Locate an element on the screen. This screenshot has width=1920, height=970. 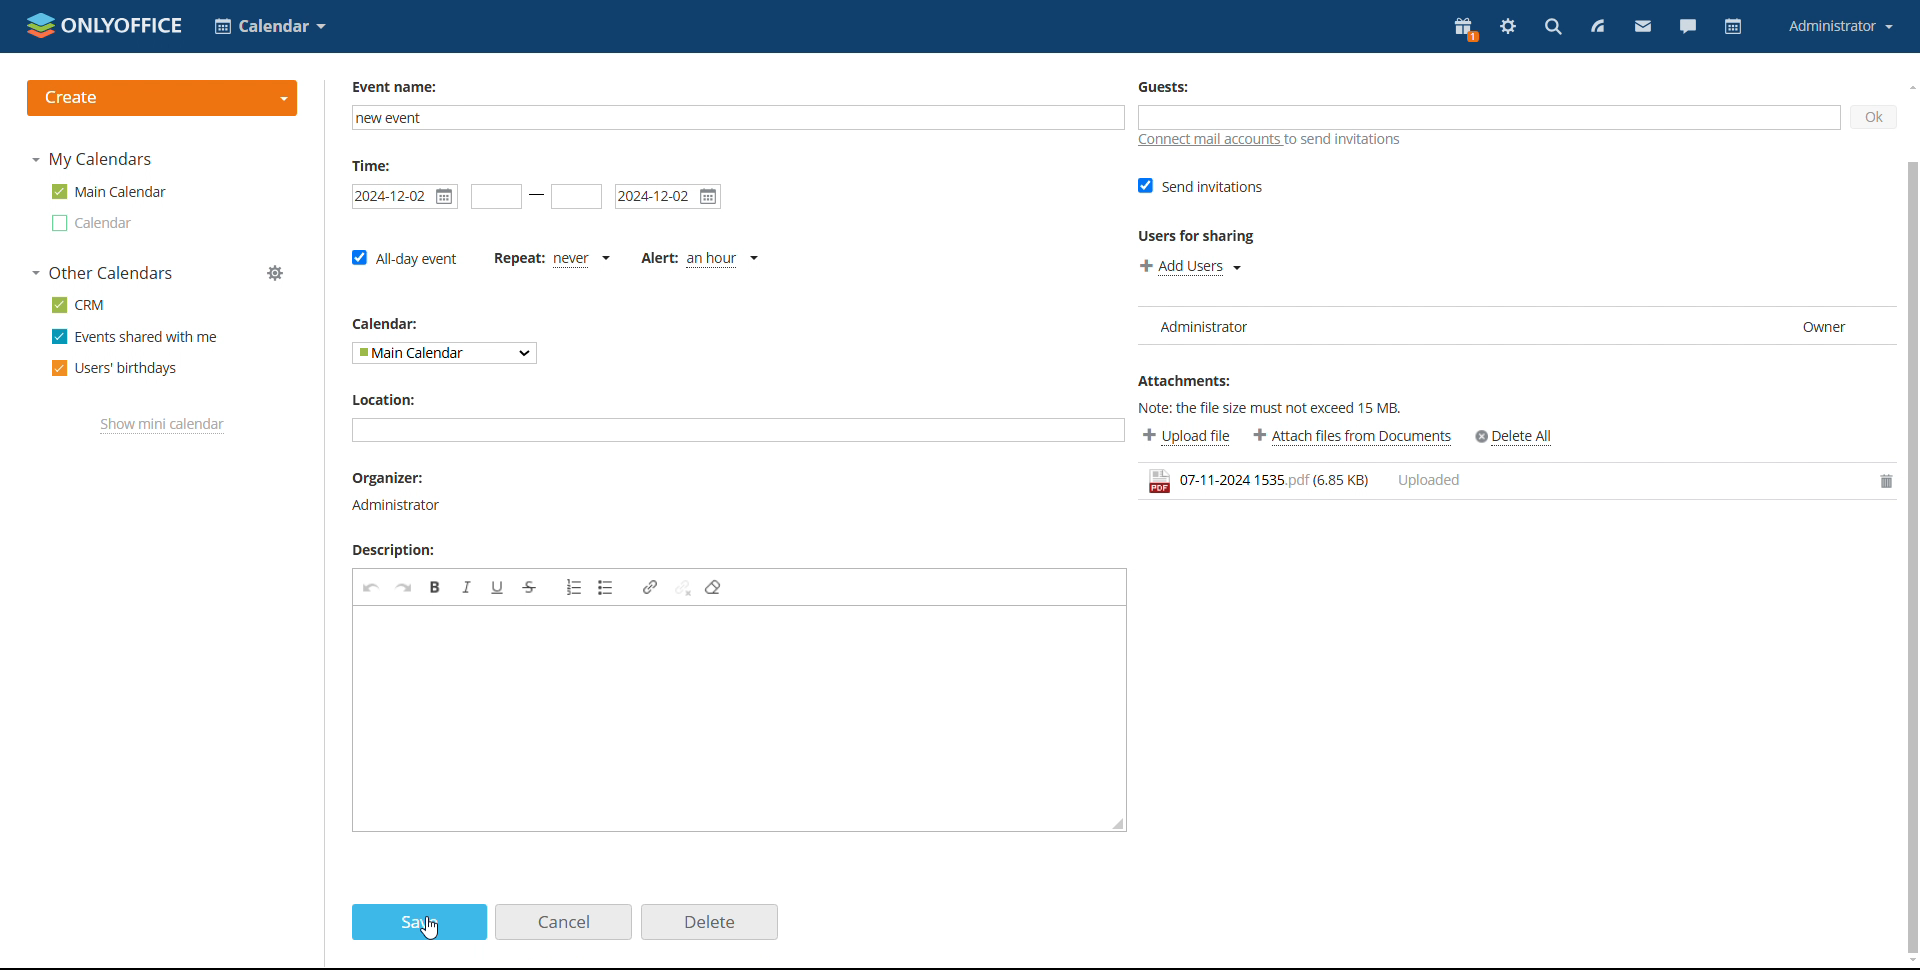
other calendars is located at coordinates (101, 273).